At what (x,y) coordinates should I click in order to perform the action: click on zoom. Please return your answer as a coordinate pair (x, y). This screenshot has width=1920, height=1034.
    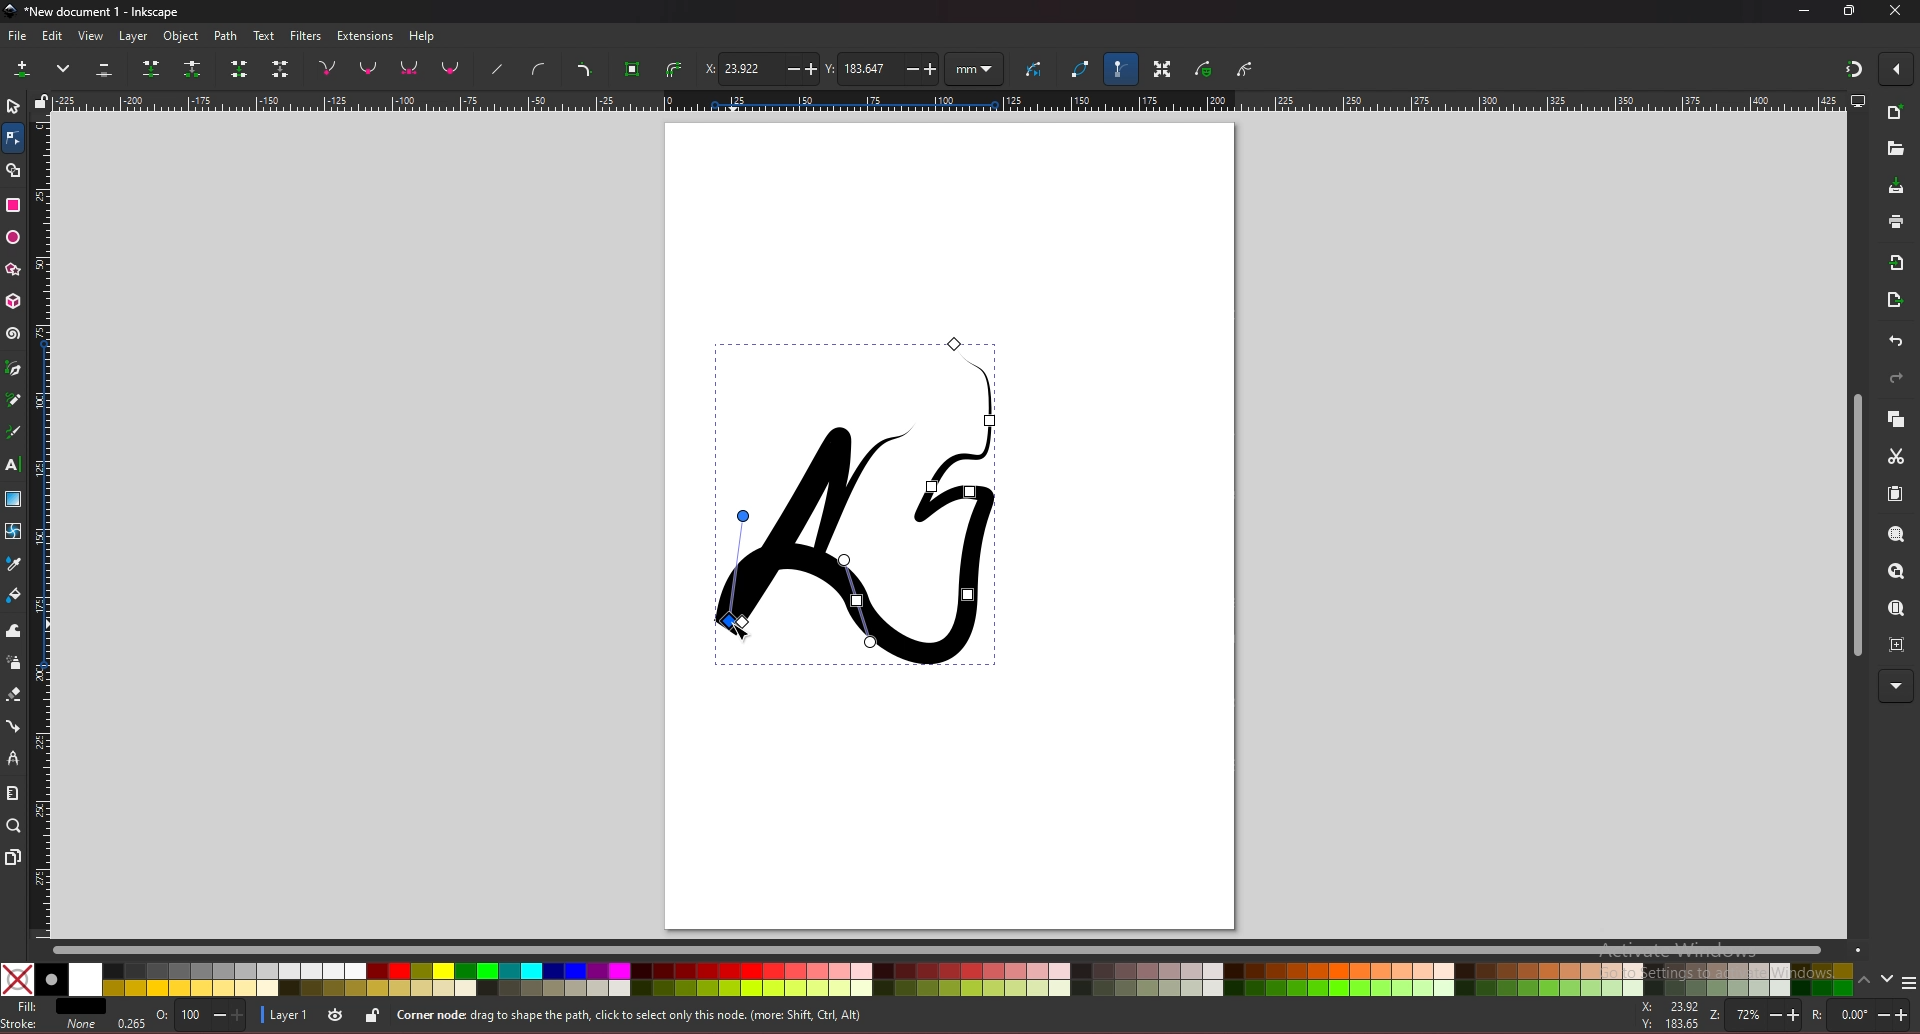
    Looking at the image, I should click on (13, 826).